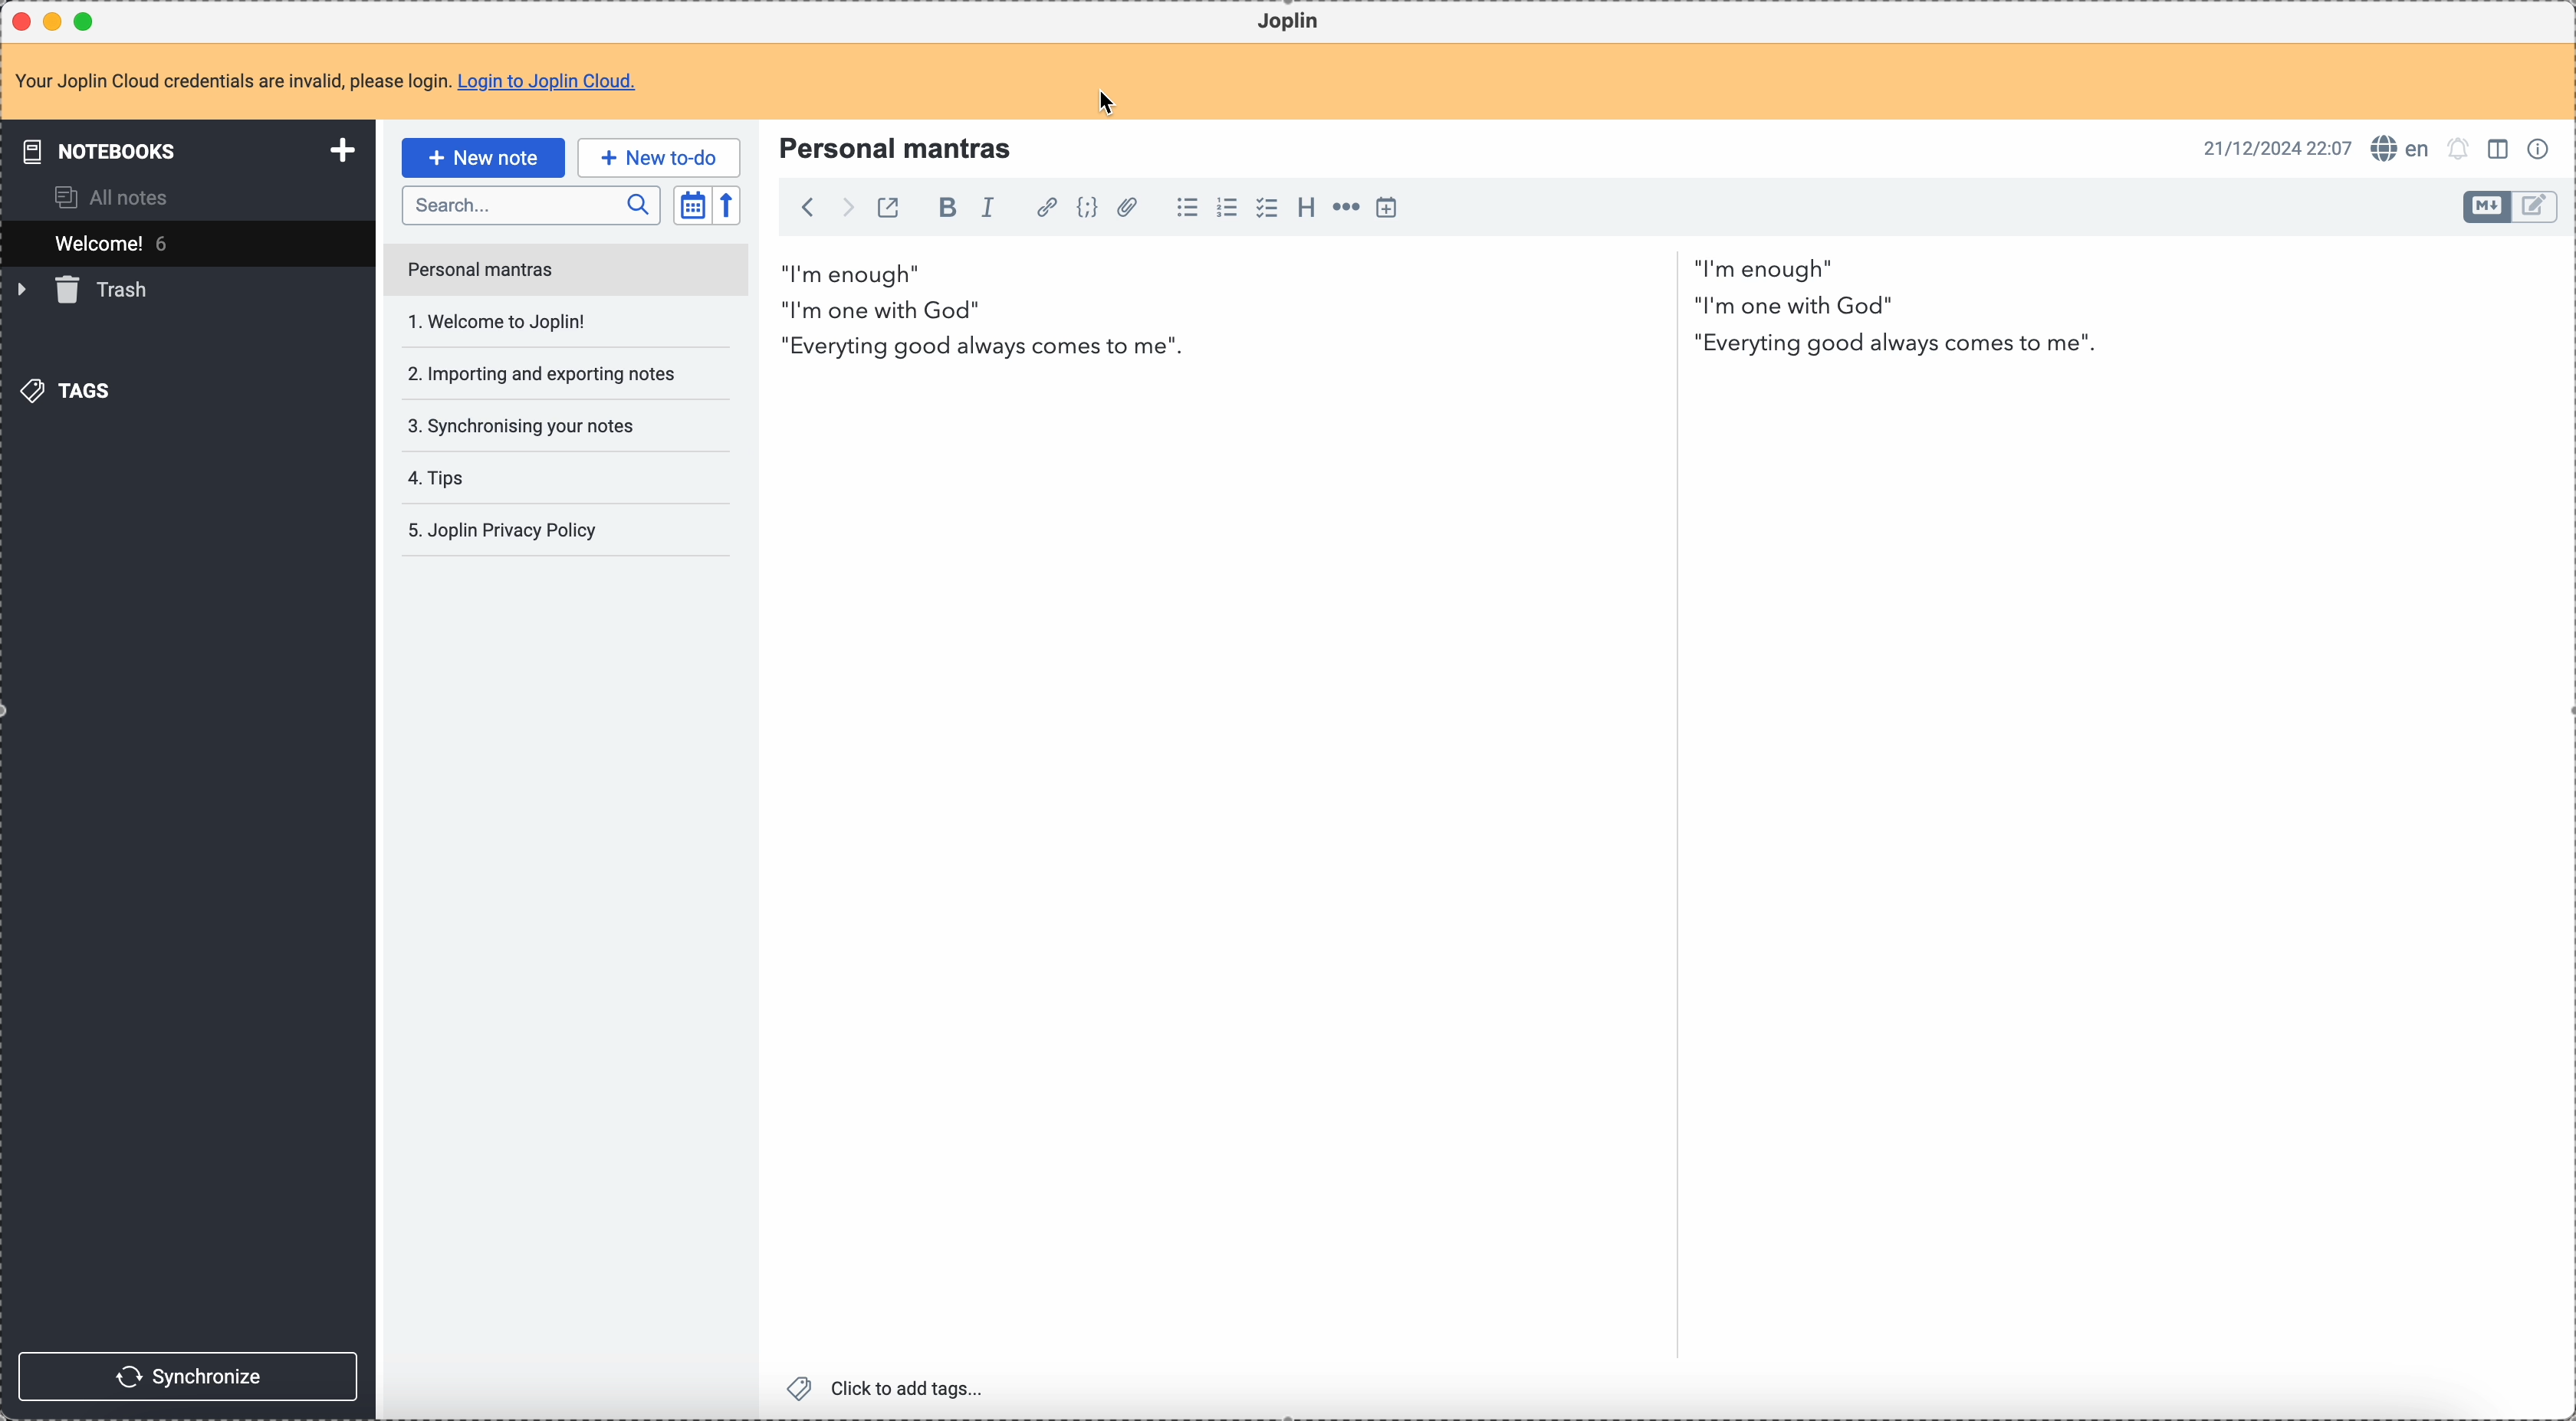 The height and width of the screenshot is (1421, 2576). I want to click on toggle sort order field, so click(689, 204).